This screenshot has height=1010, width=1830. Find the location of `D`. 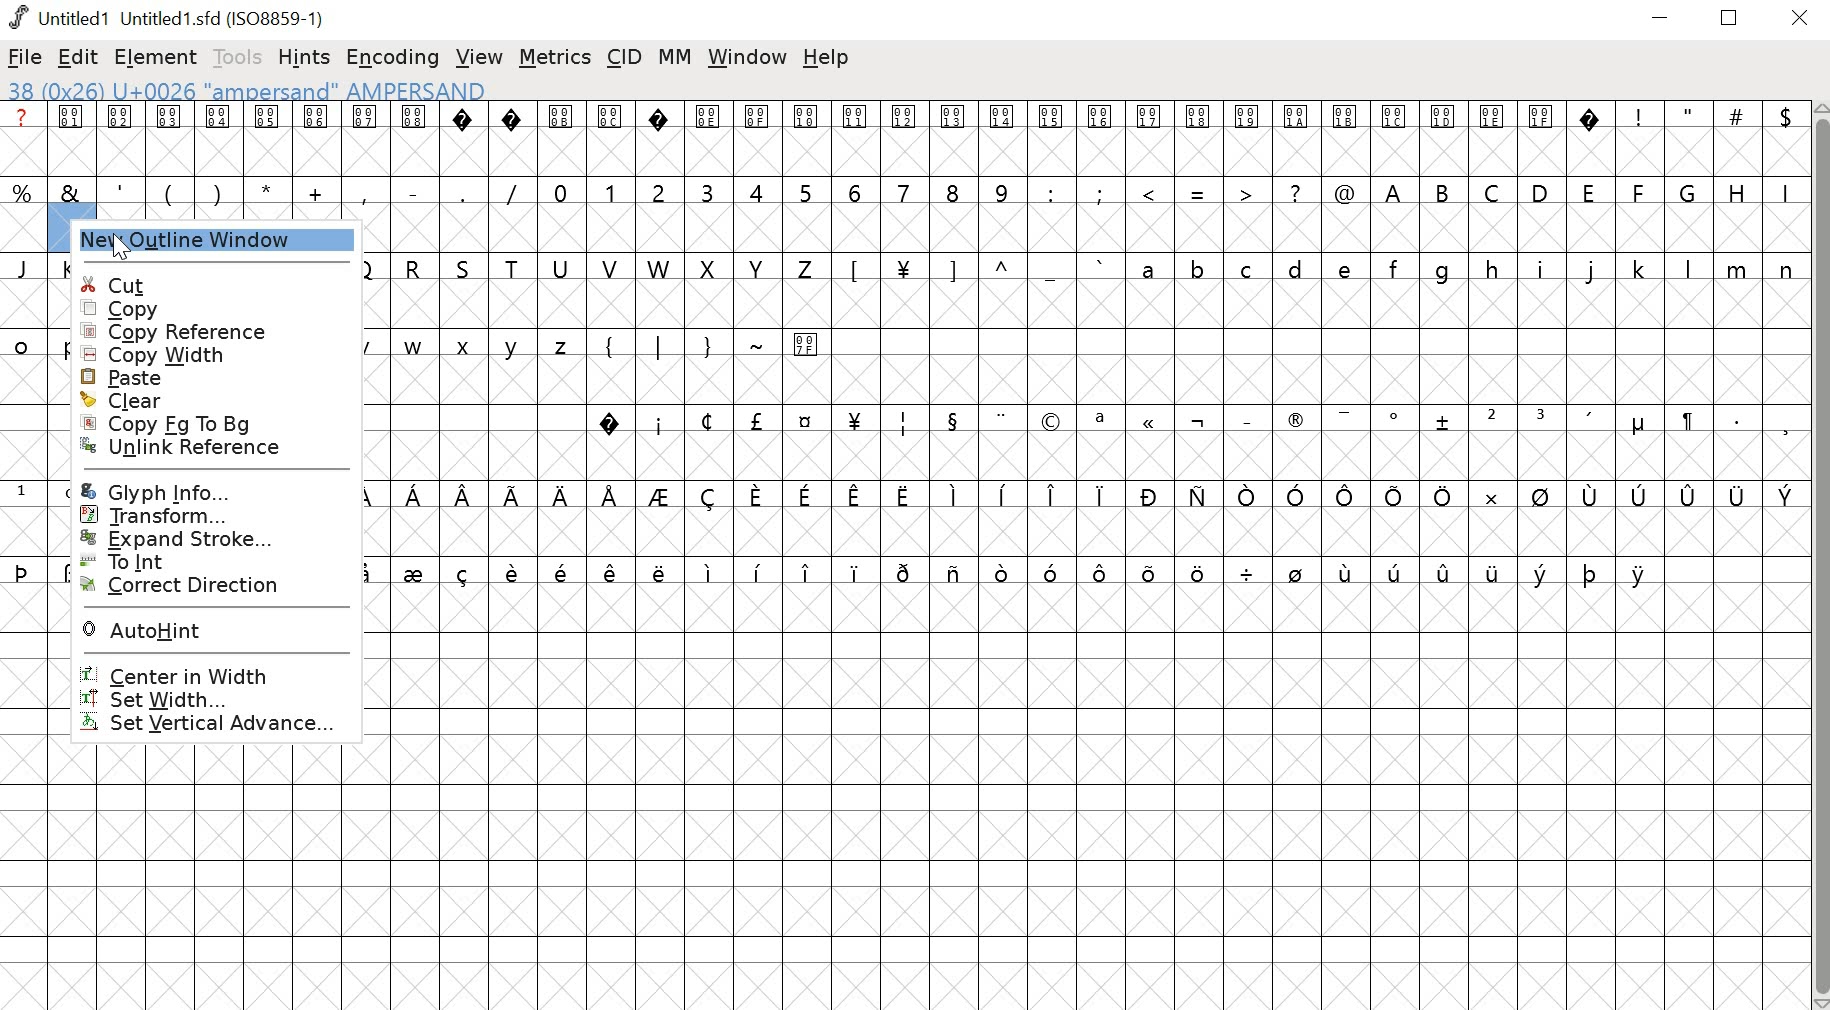

D is located at coordinates (1542, 191).